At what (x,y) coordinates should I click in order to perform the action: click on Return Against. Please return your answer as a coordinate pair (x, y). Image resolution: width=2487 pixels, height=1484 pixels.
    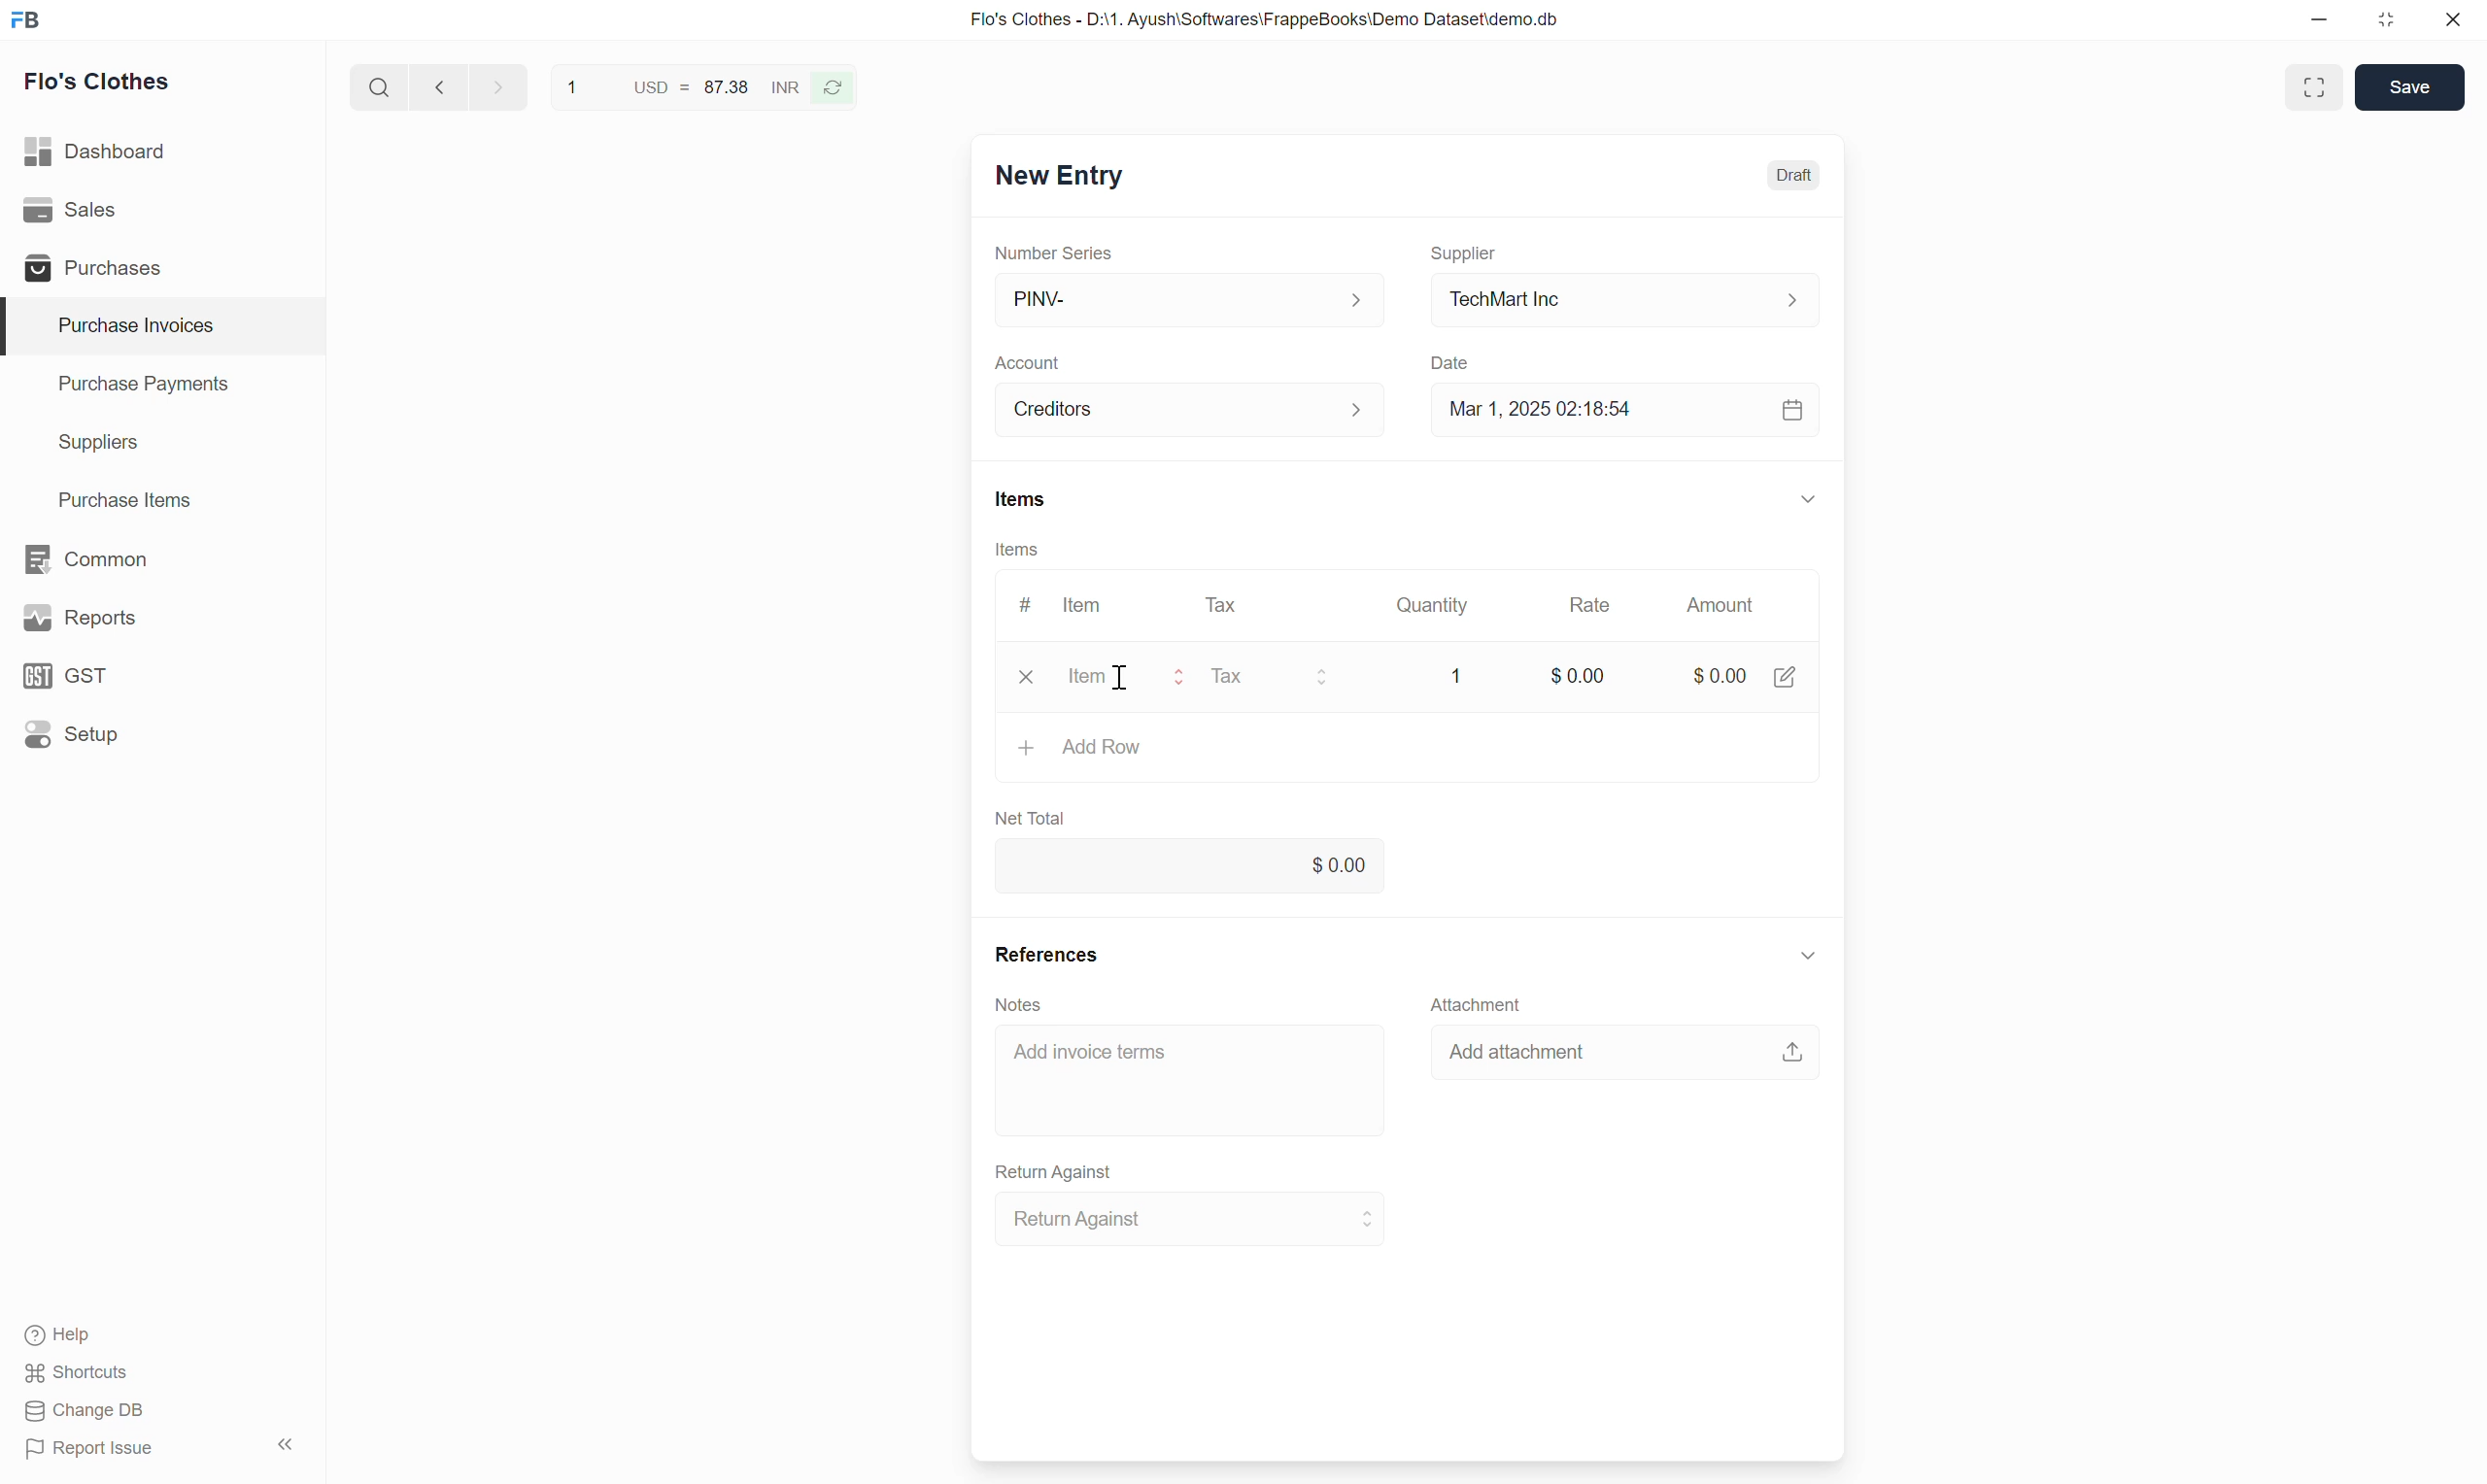
    Looking at the image, I should click on (1192, 1219).